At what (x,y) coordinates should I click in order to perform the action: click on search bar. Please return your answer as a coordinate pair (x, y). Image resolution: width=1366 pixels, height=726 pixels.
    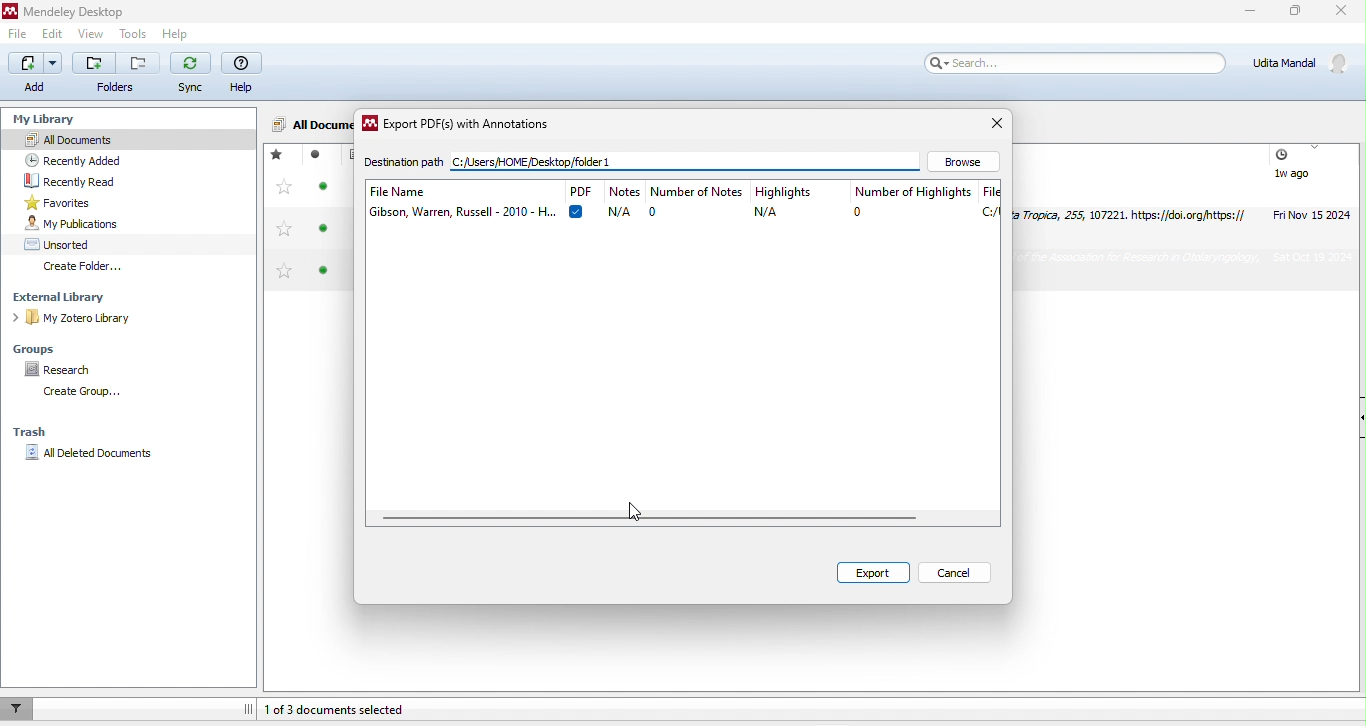
    Looking at the image, I should click on (1080, 65).